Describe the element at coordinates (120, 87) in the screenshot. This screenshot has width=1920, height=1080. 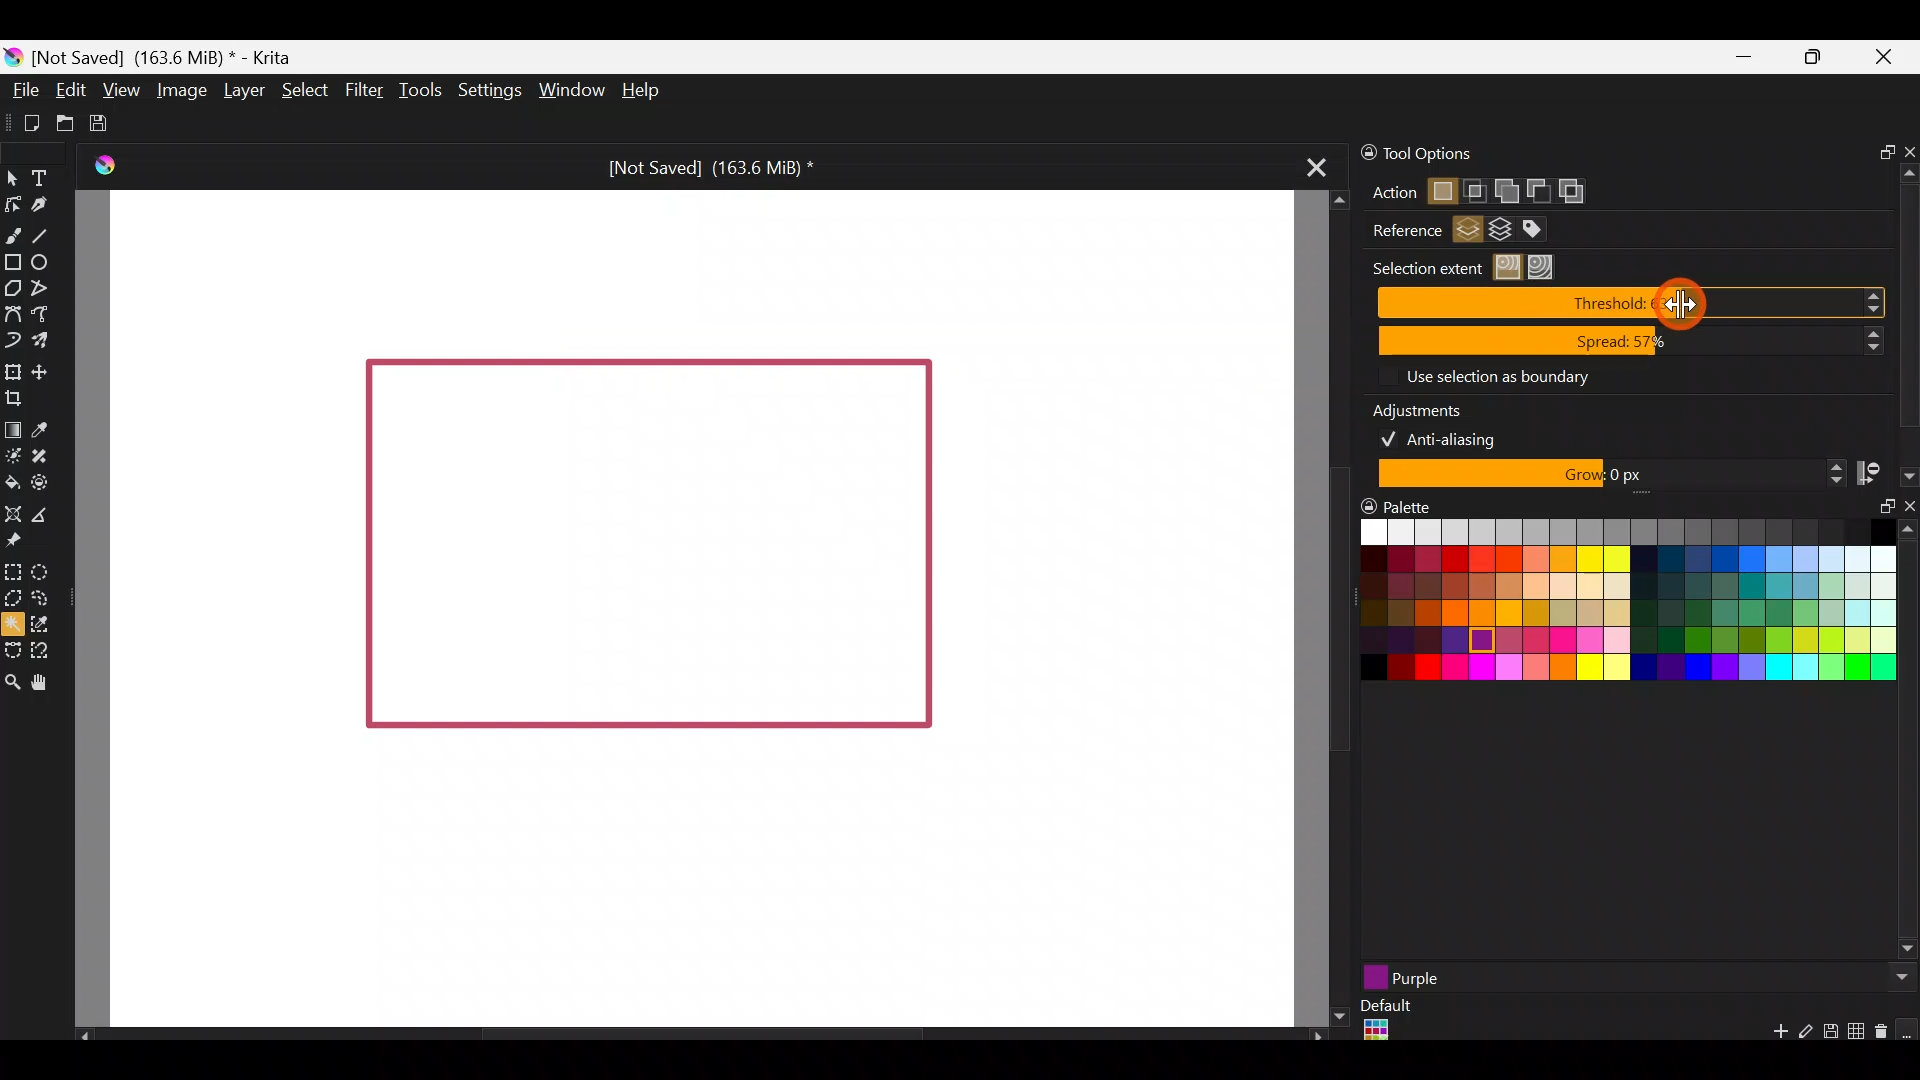
I see `View` at that location.